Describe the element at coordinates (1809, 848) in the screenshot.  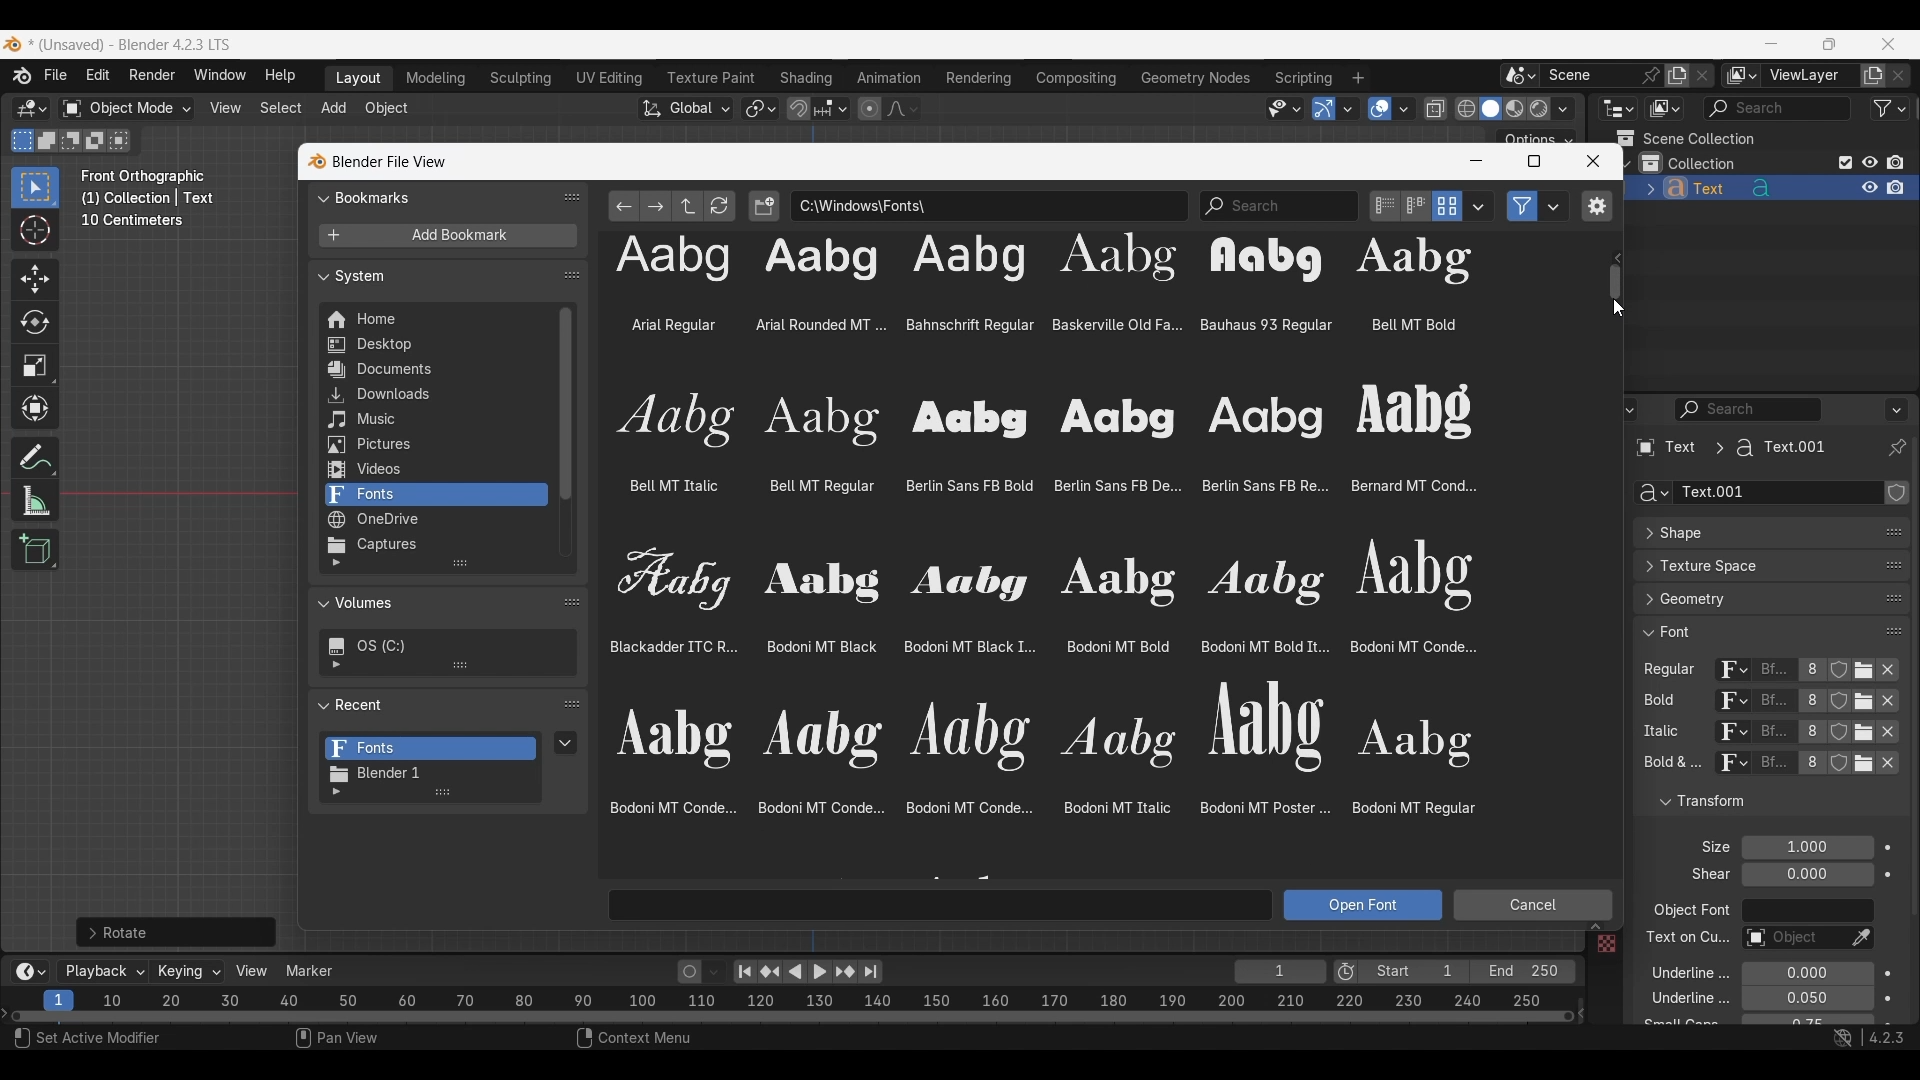
I see `Font size` at that location.